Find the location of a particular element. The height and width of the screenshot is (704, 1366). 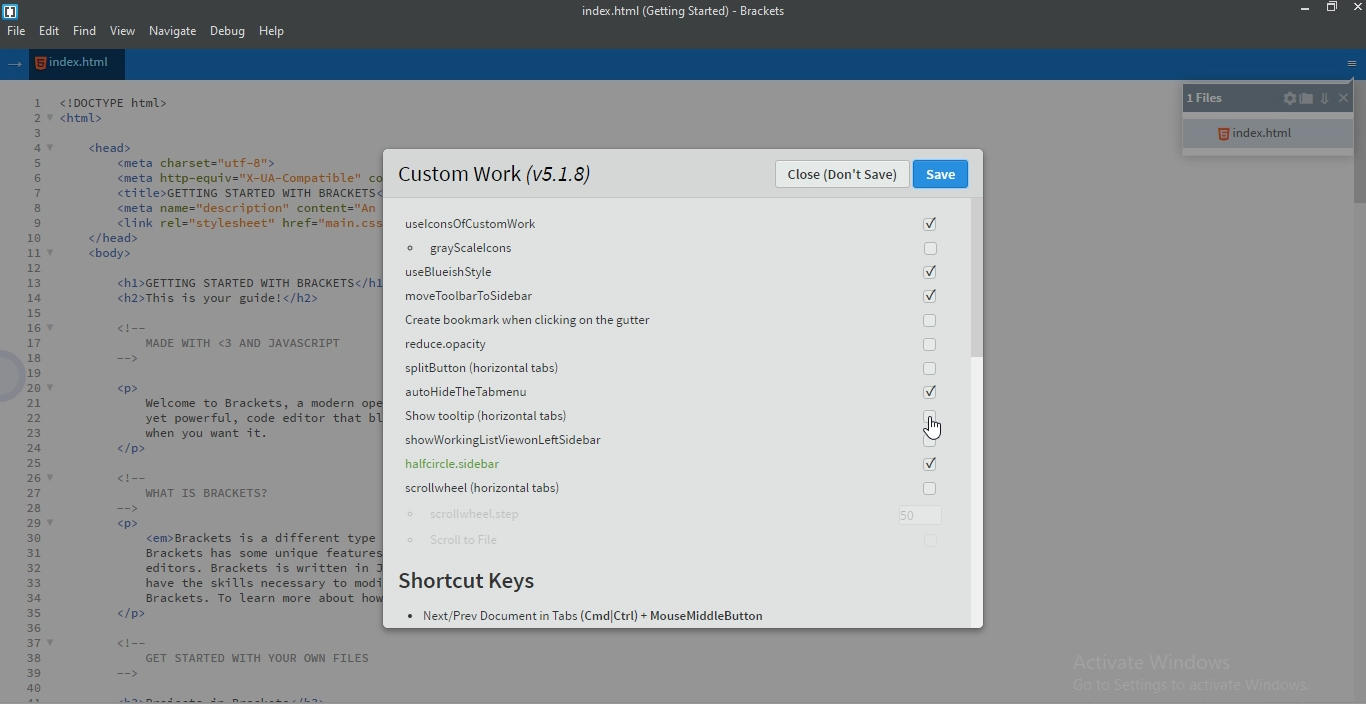

help is located at coordinates (273, 32).